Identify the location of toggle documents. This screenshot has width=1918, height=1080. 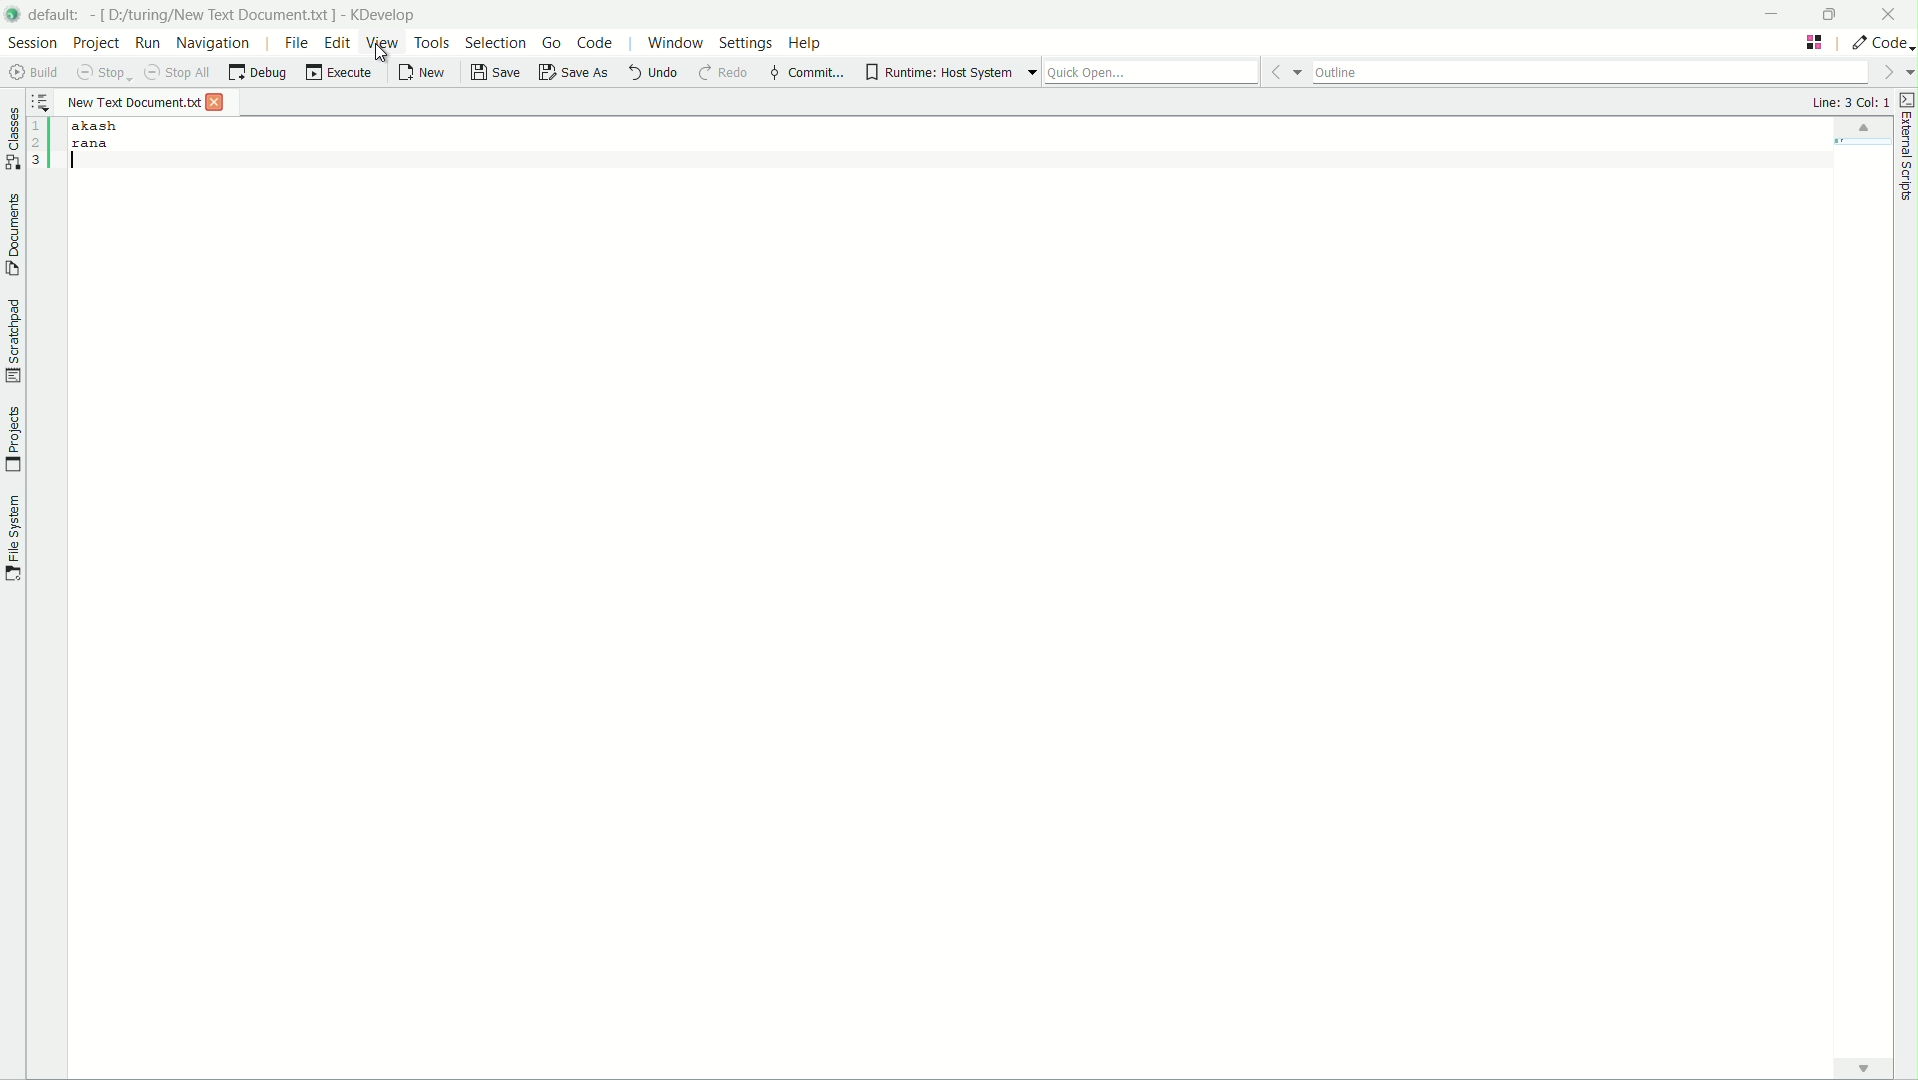
(12, 231).